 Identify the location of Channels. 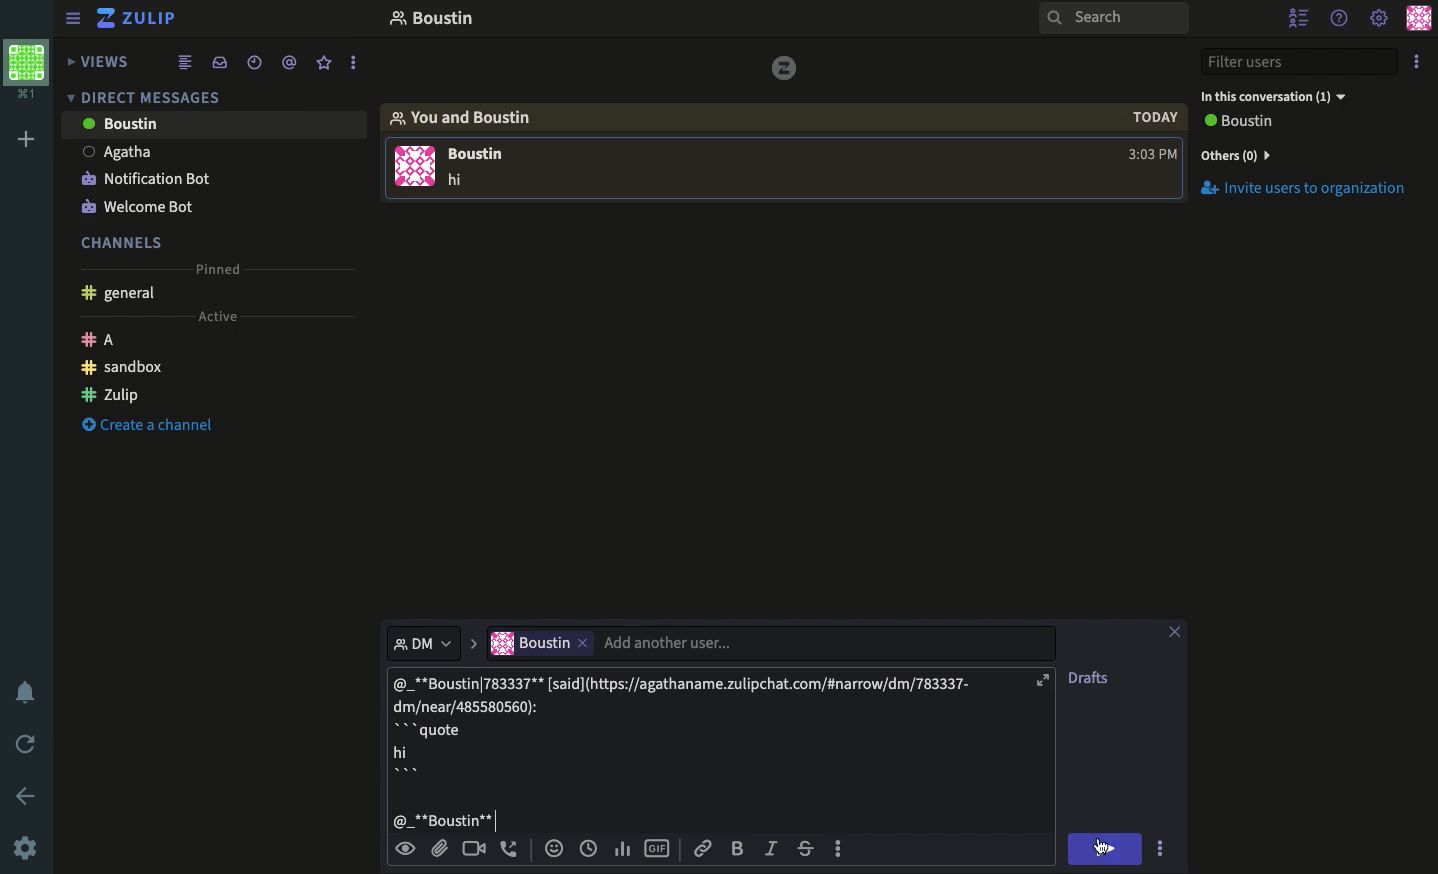
(125, 240).